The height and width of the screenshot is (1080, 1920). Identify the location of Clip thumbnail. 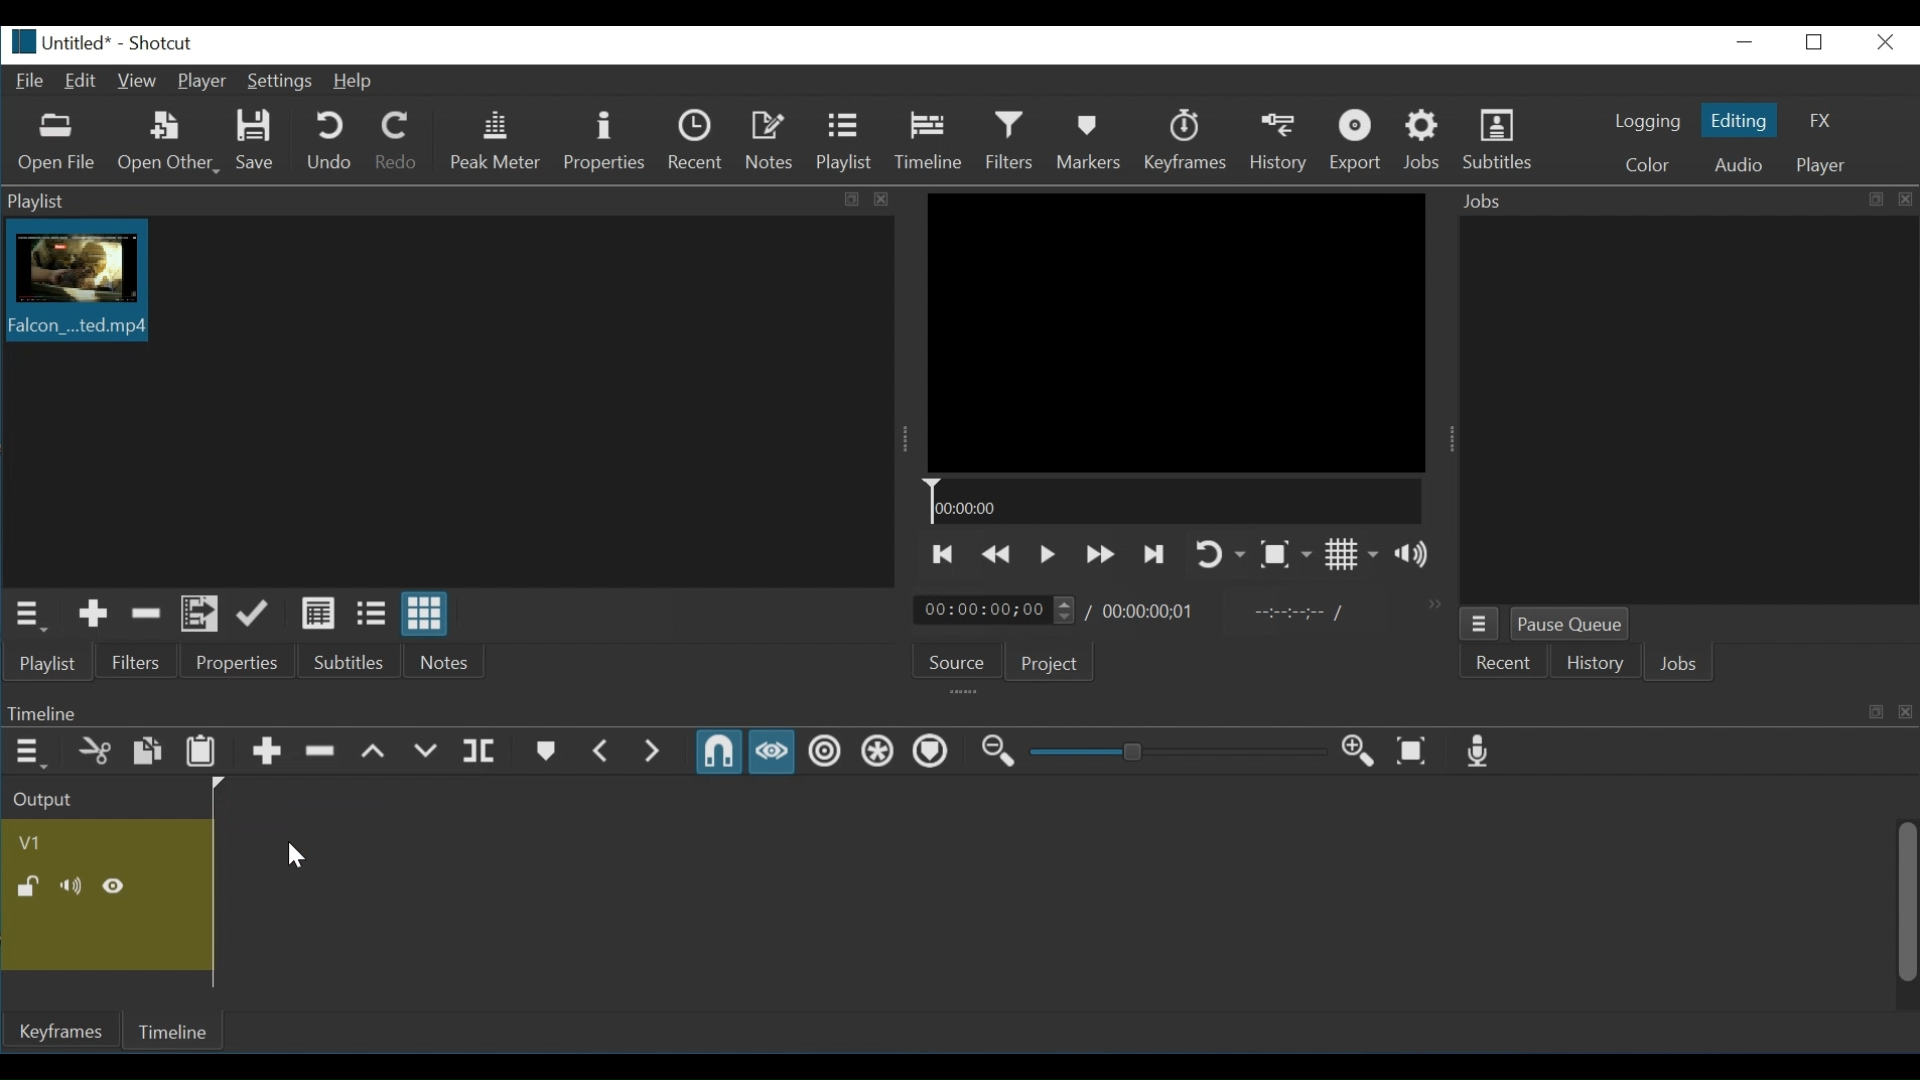
(92, 285).